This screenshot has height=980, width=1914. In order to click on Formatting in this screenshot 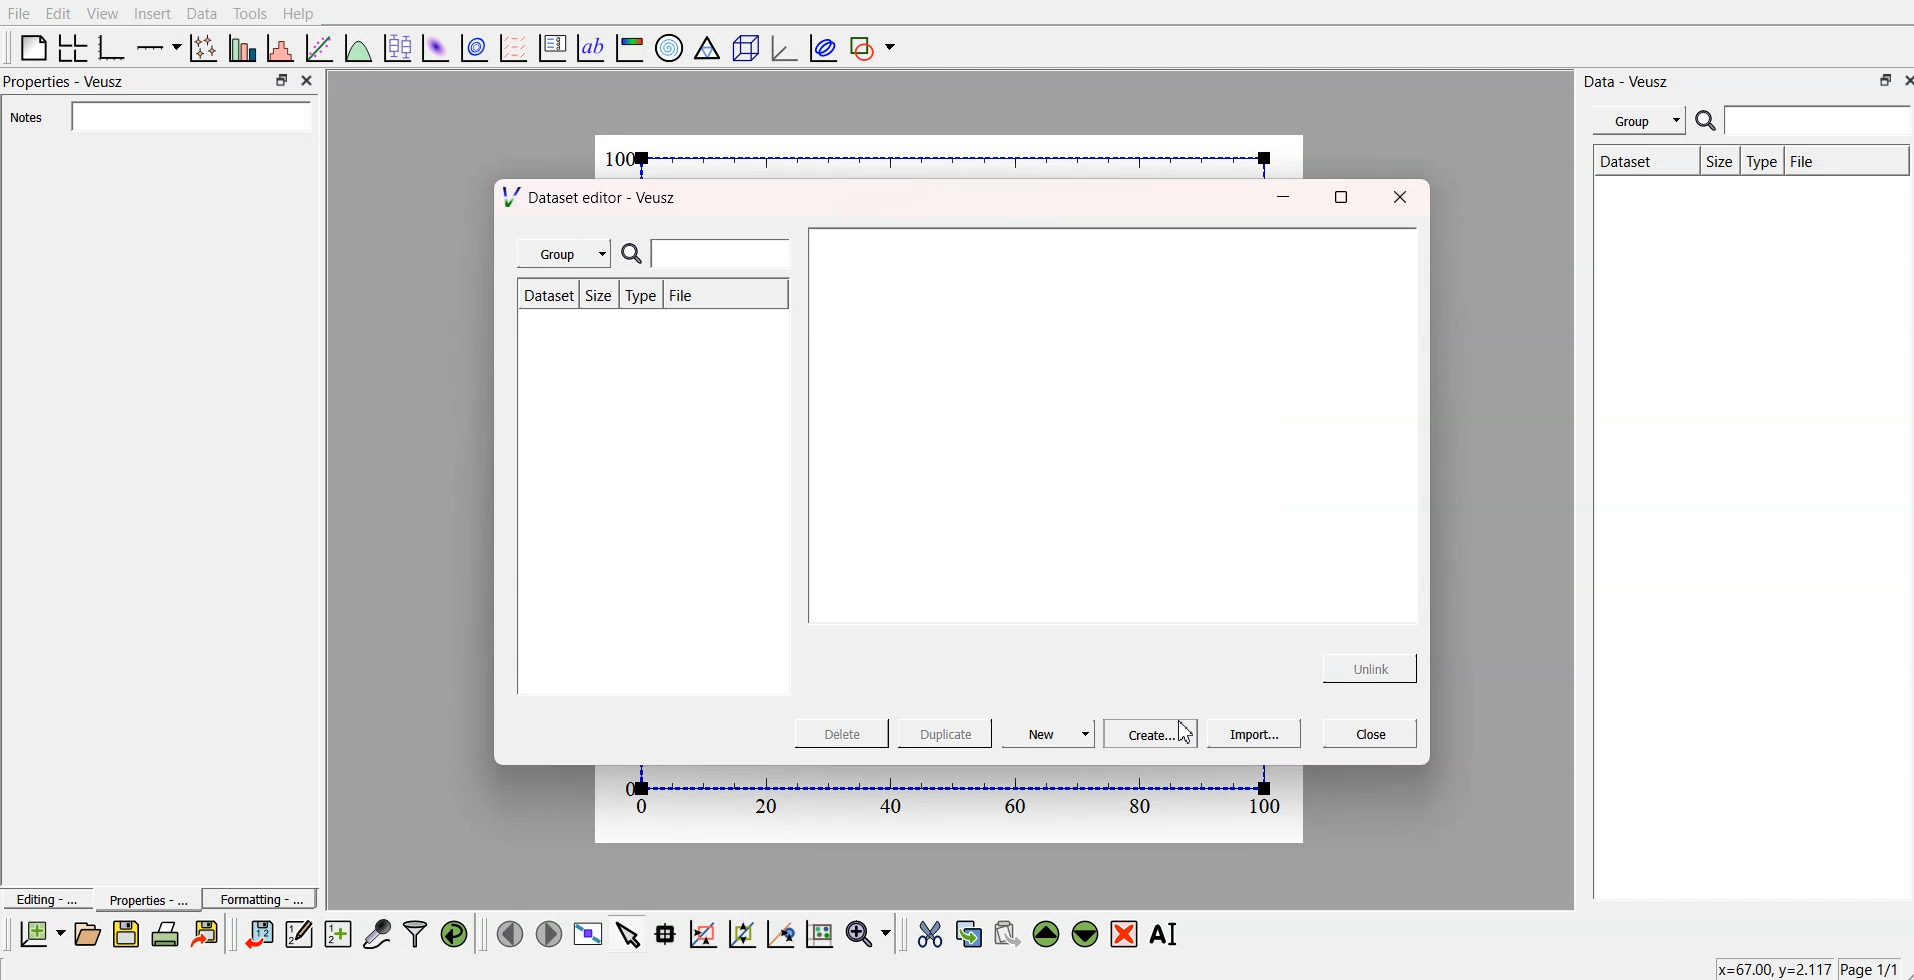, I will do `click(260, 896)`.